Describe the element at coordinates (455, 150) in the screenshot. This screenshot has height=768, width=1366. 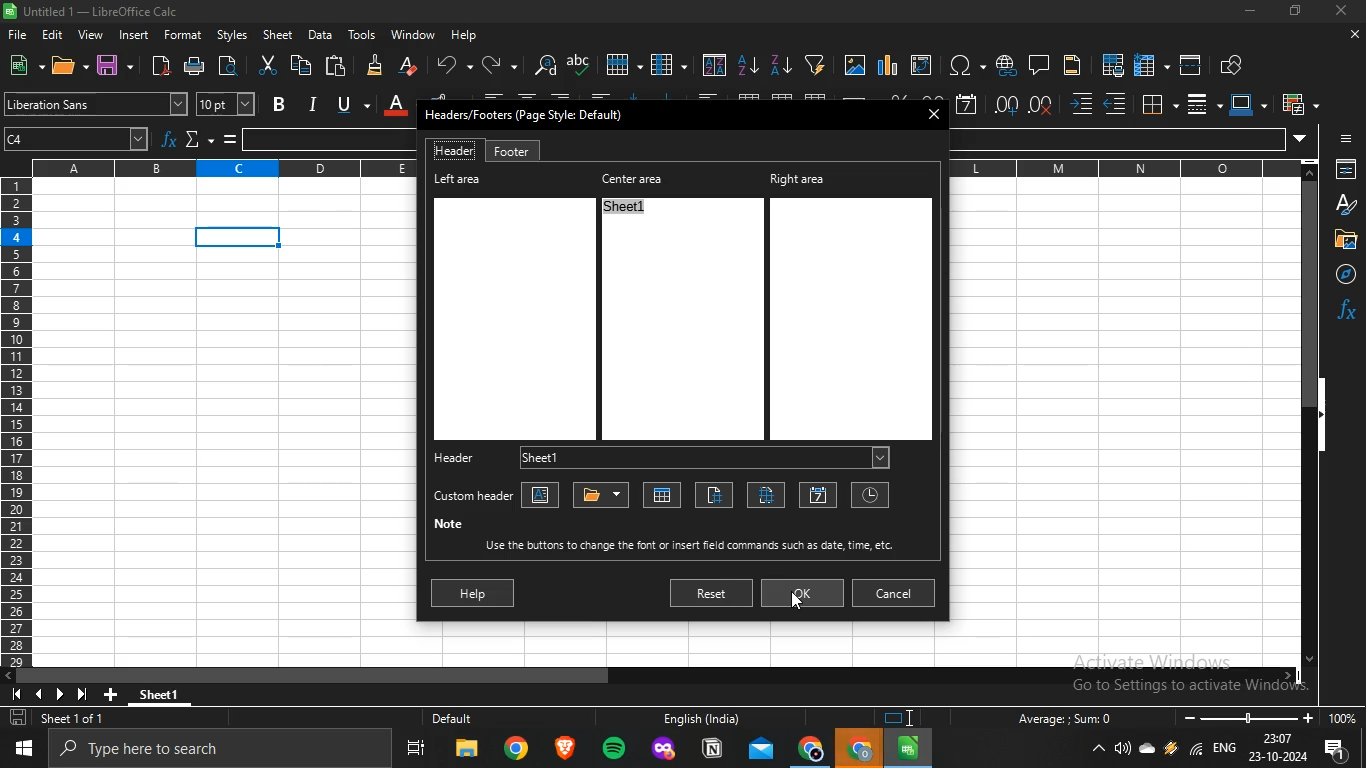
I see `header` at that location.